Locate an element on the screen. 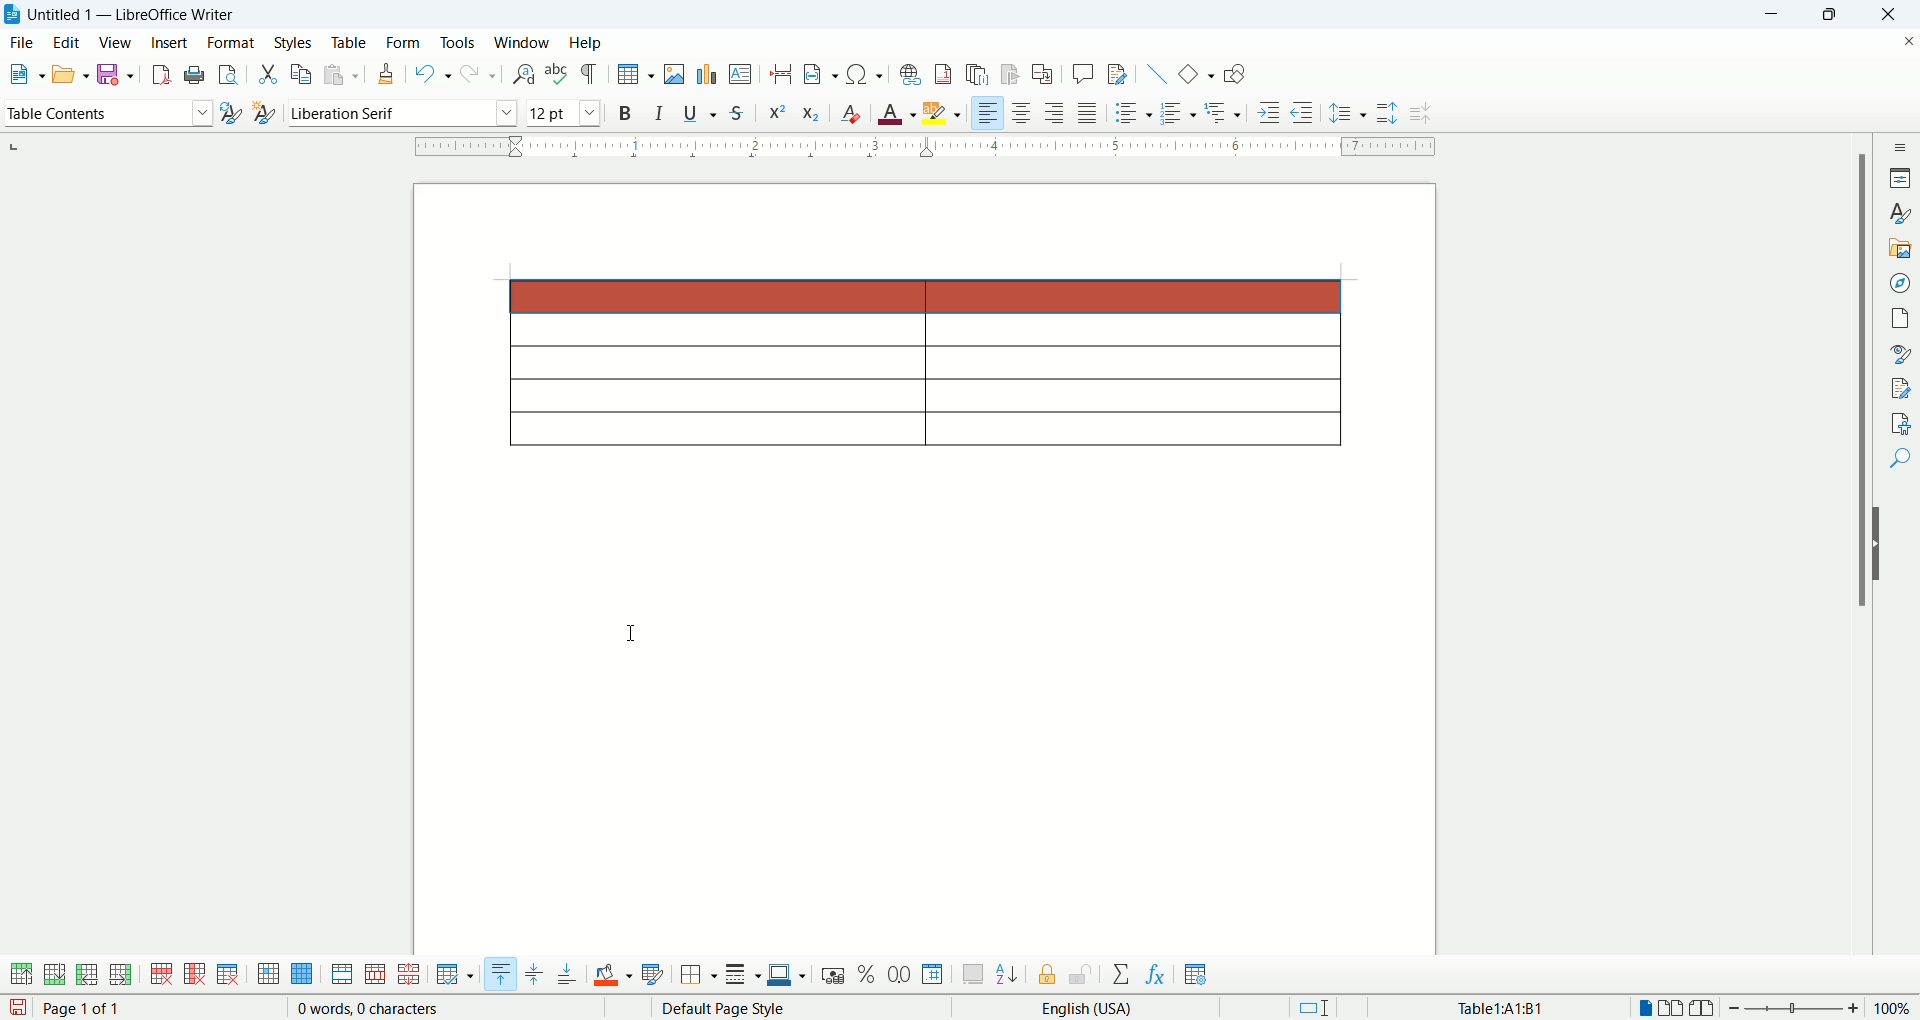  navigator is located at coordinates (1900, 283).